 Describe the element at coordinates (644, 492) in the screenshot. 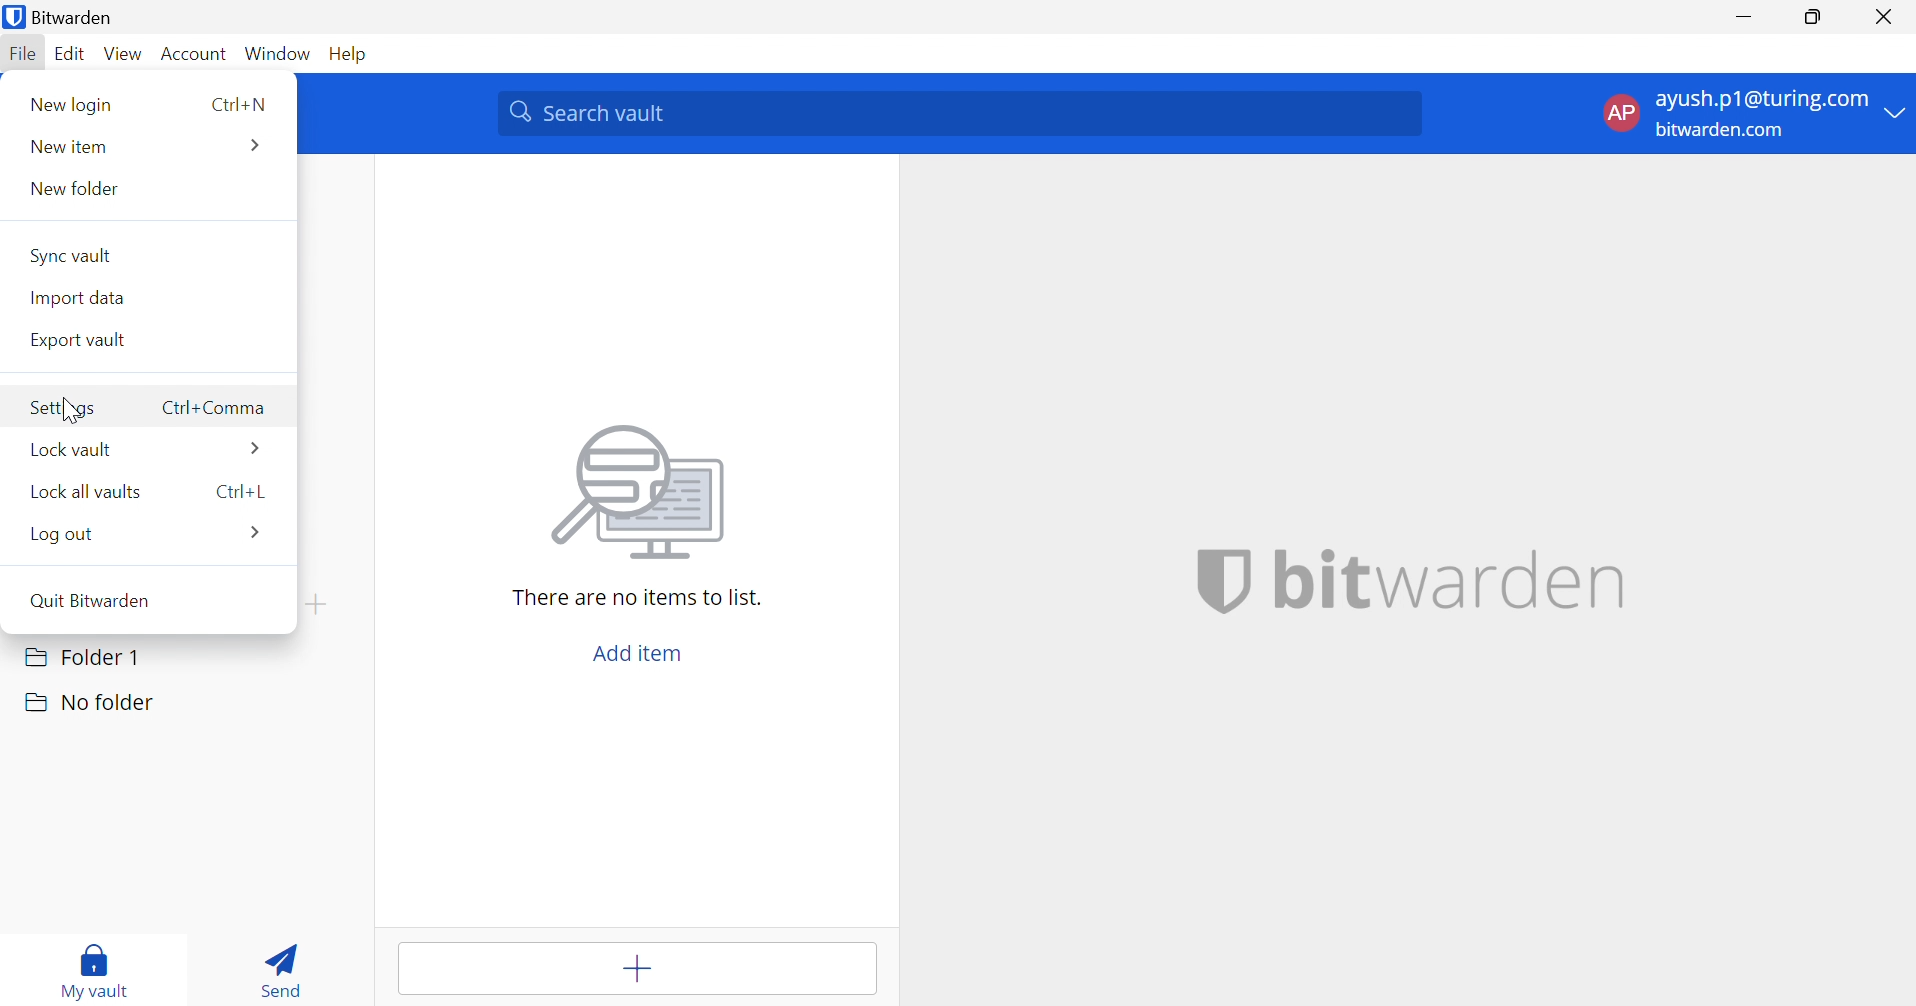

I see `image` at that location.